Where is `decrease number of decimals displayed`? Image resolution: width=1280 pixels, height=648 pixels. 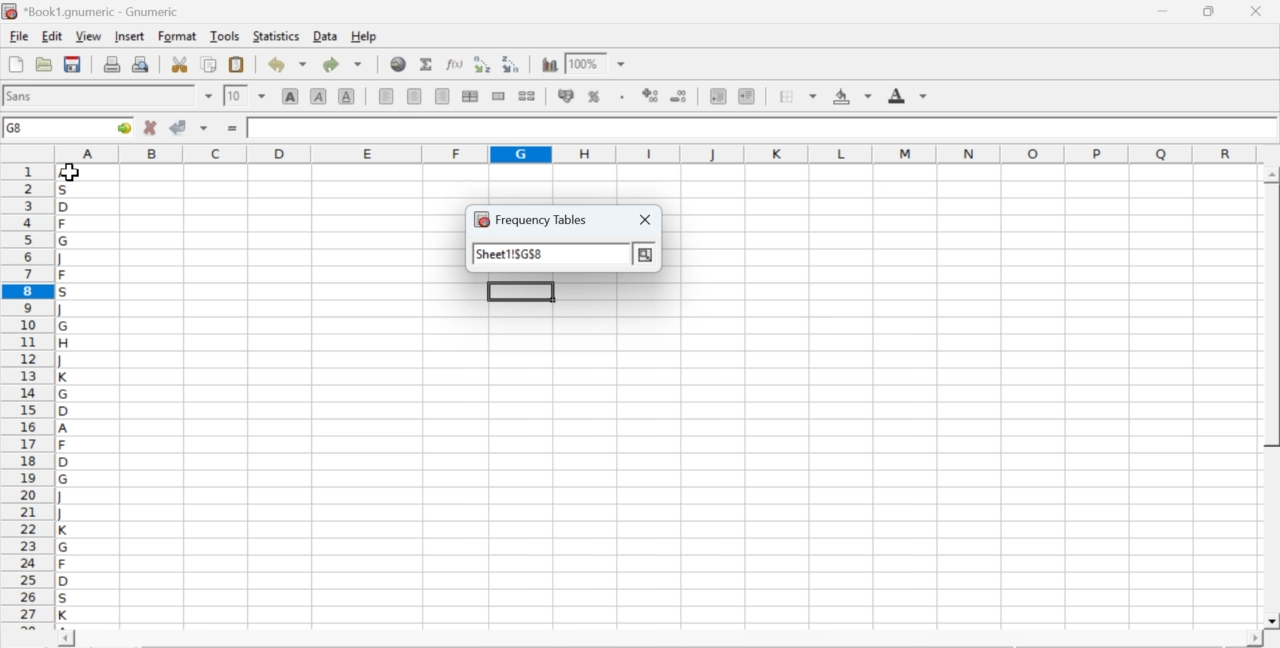
decrease number of decimals displayed is located at coordinates (650, 96).